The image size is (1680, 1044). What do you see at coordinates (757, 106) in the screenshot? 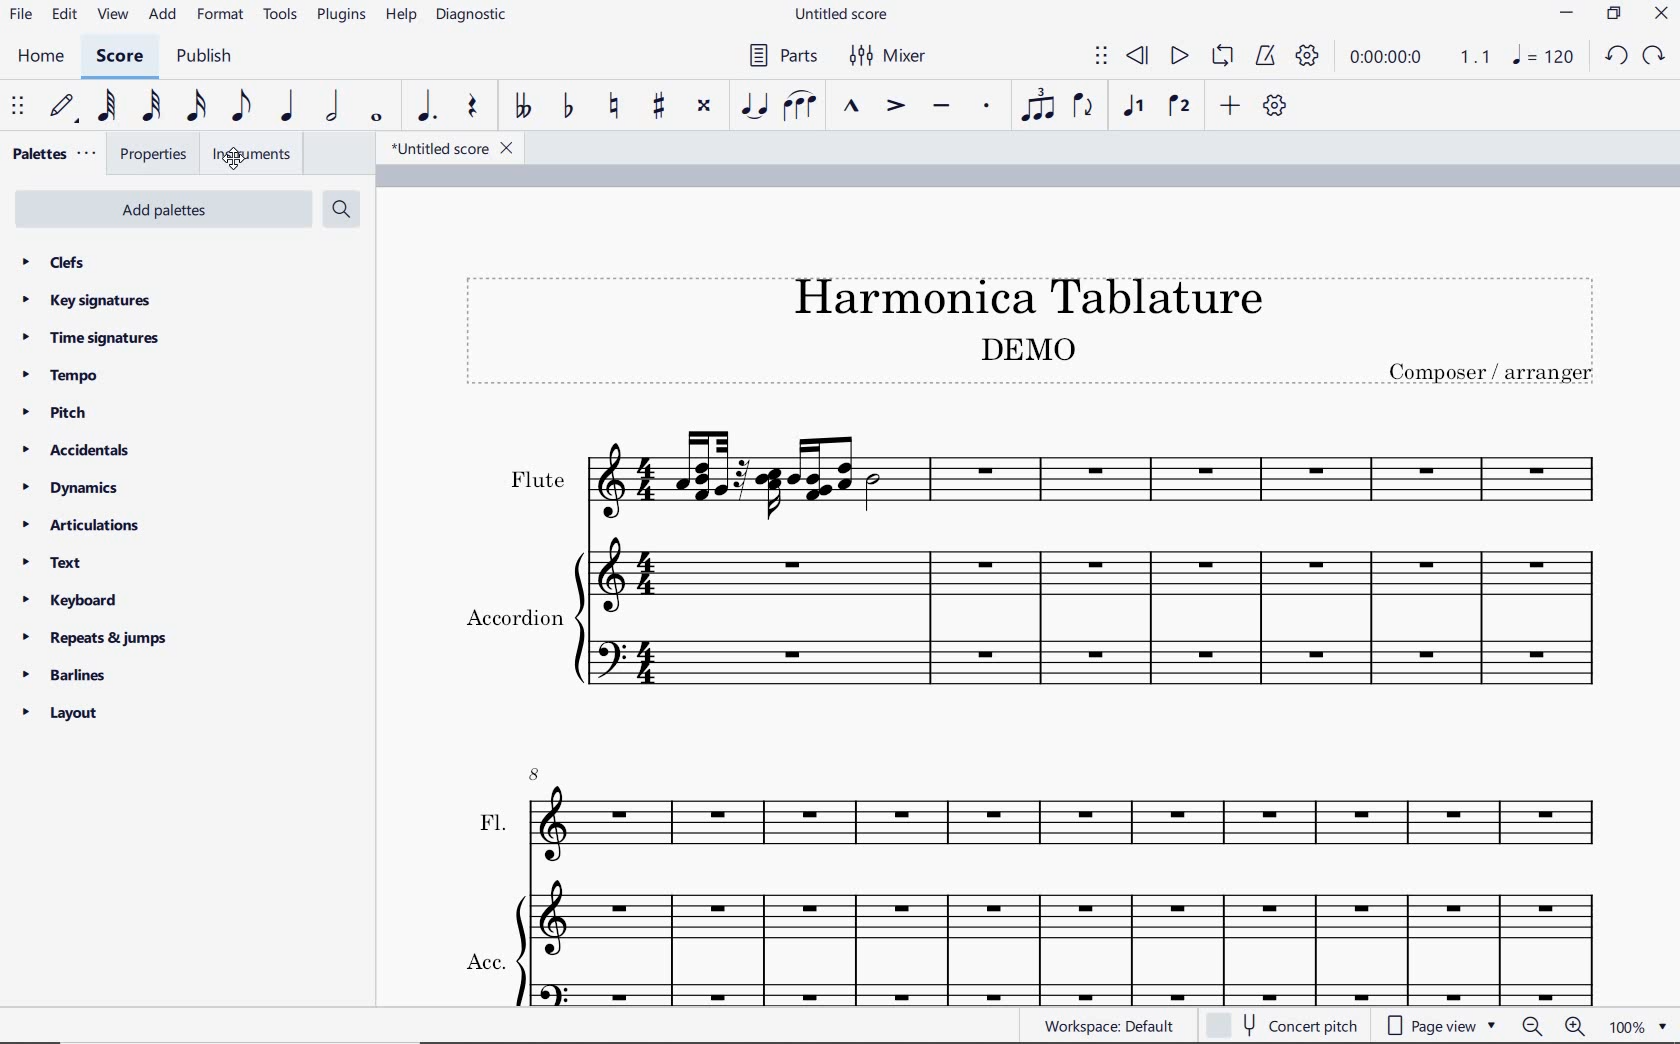
I see `tie` at bounding box center [757, 106].